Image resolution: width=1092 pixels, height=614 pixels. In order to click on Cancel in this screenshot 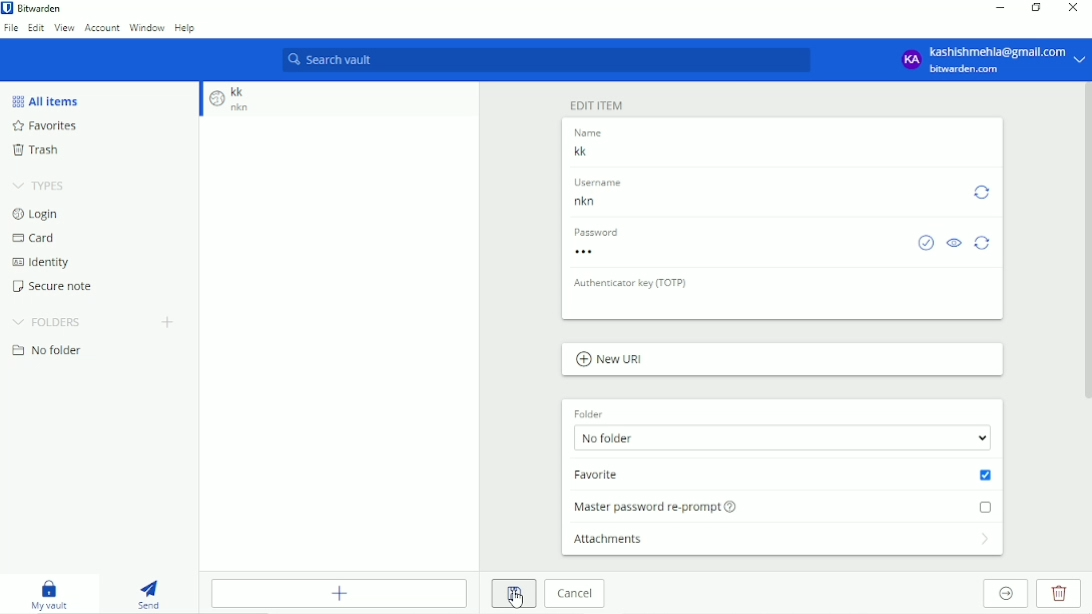, I will do `click(574, 594)`.